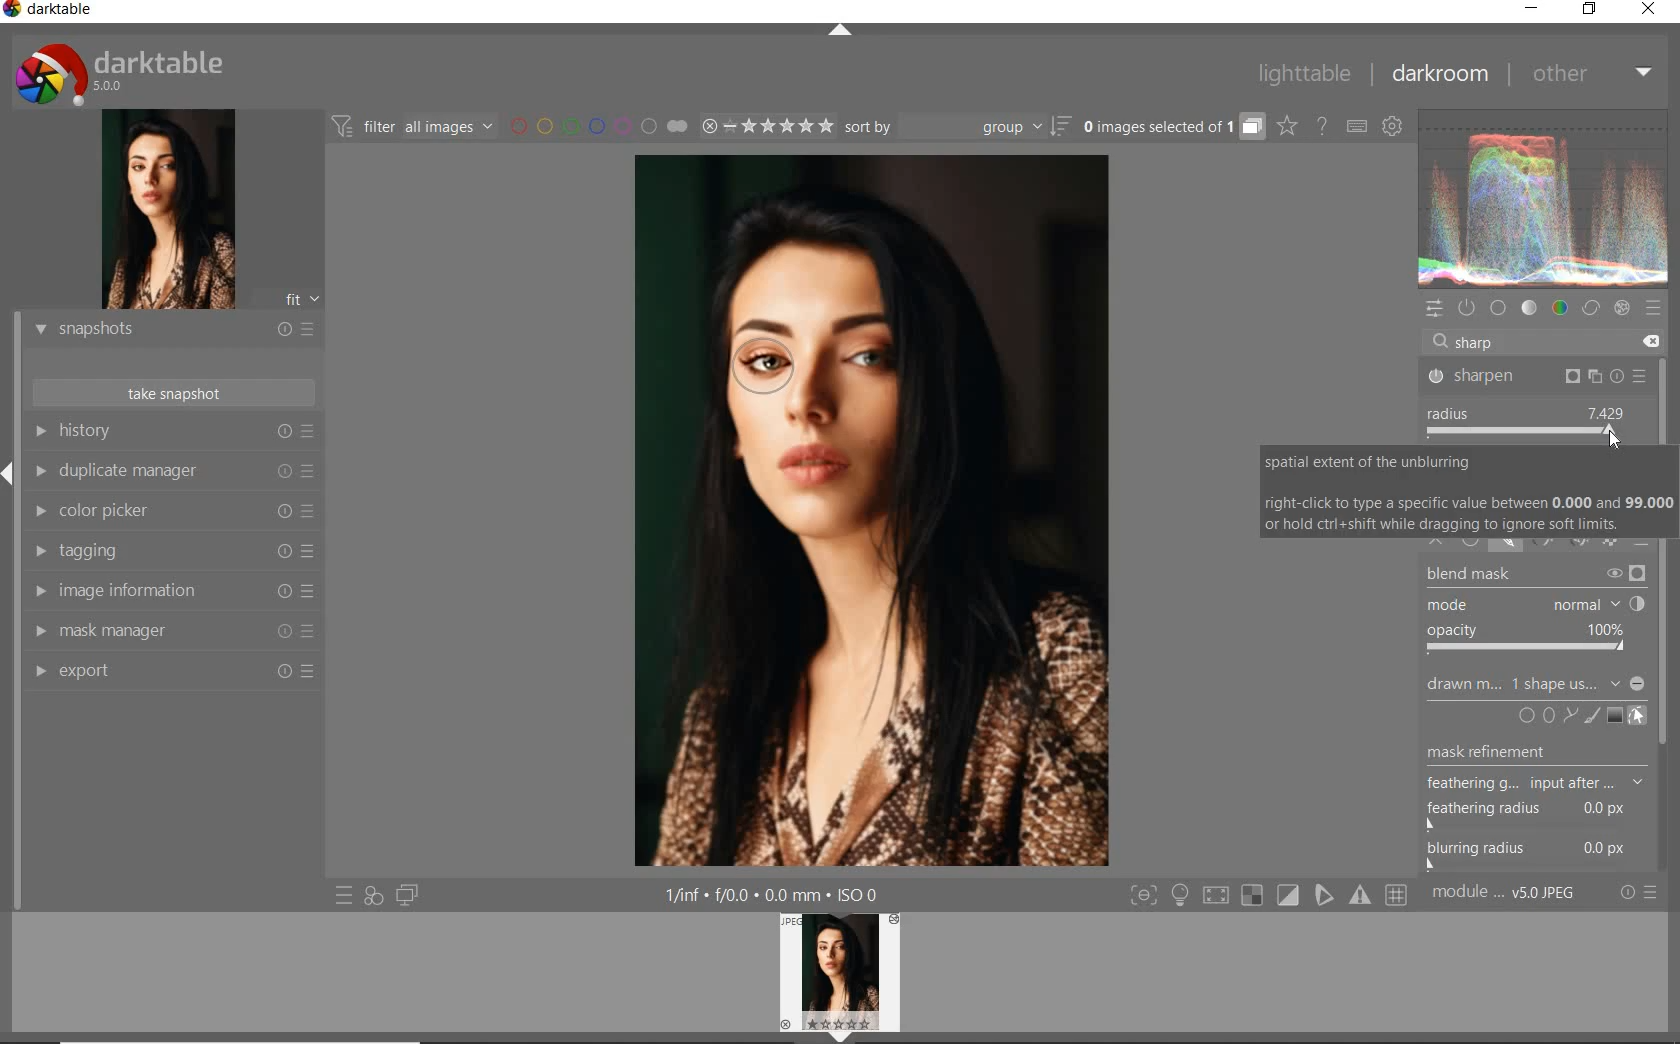 Image resolution: width=1680 pixels, height=1044 pixels. What do you see at coordinates (1435, 72) in the screenshot?
I see `darkroom` at bounding box center [1435, 72].